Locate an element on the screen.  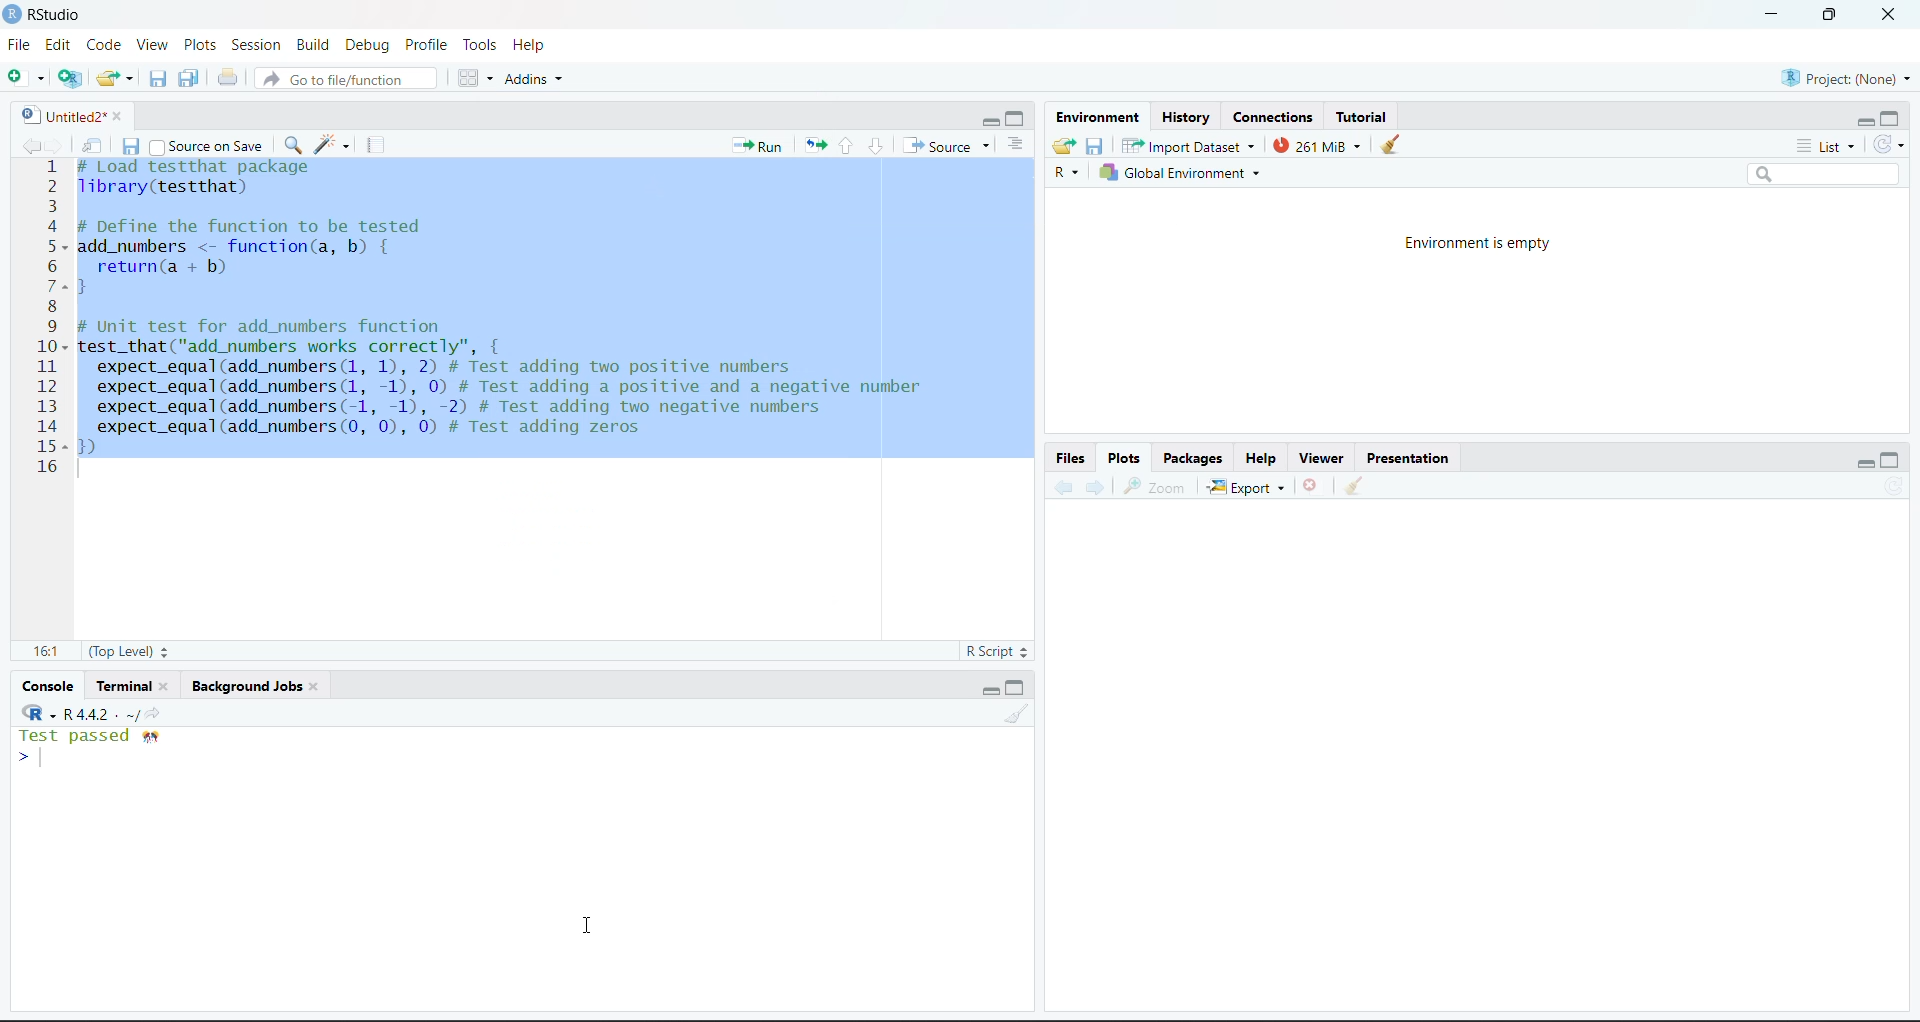
Stepper buttons is located at coordinates (1029, 651).